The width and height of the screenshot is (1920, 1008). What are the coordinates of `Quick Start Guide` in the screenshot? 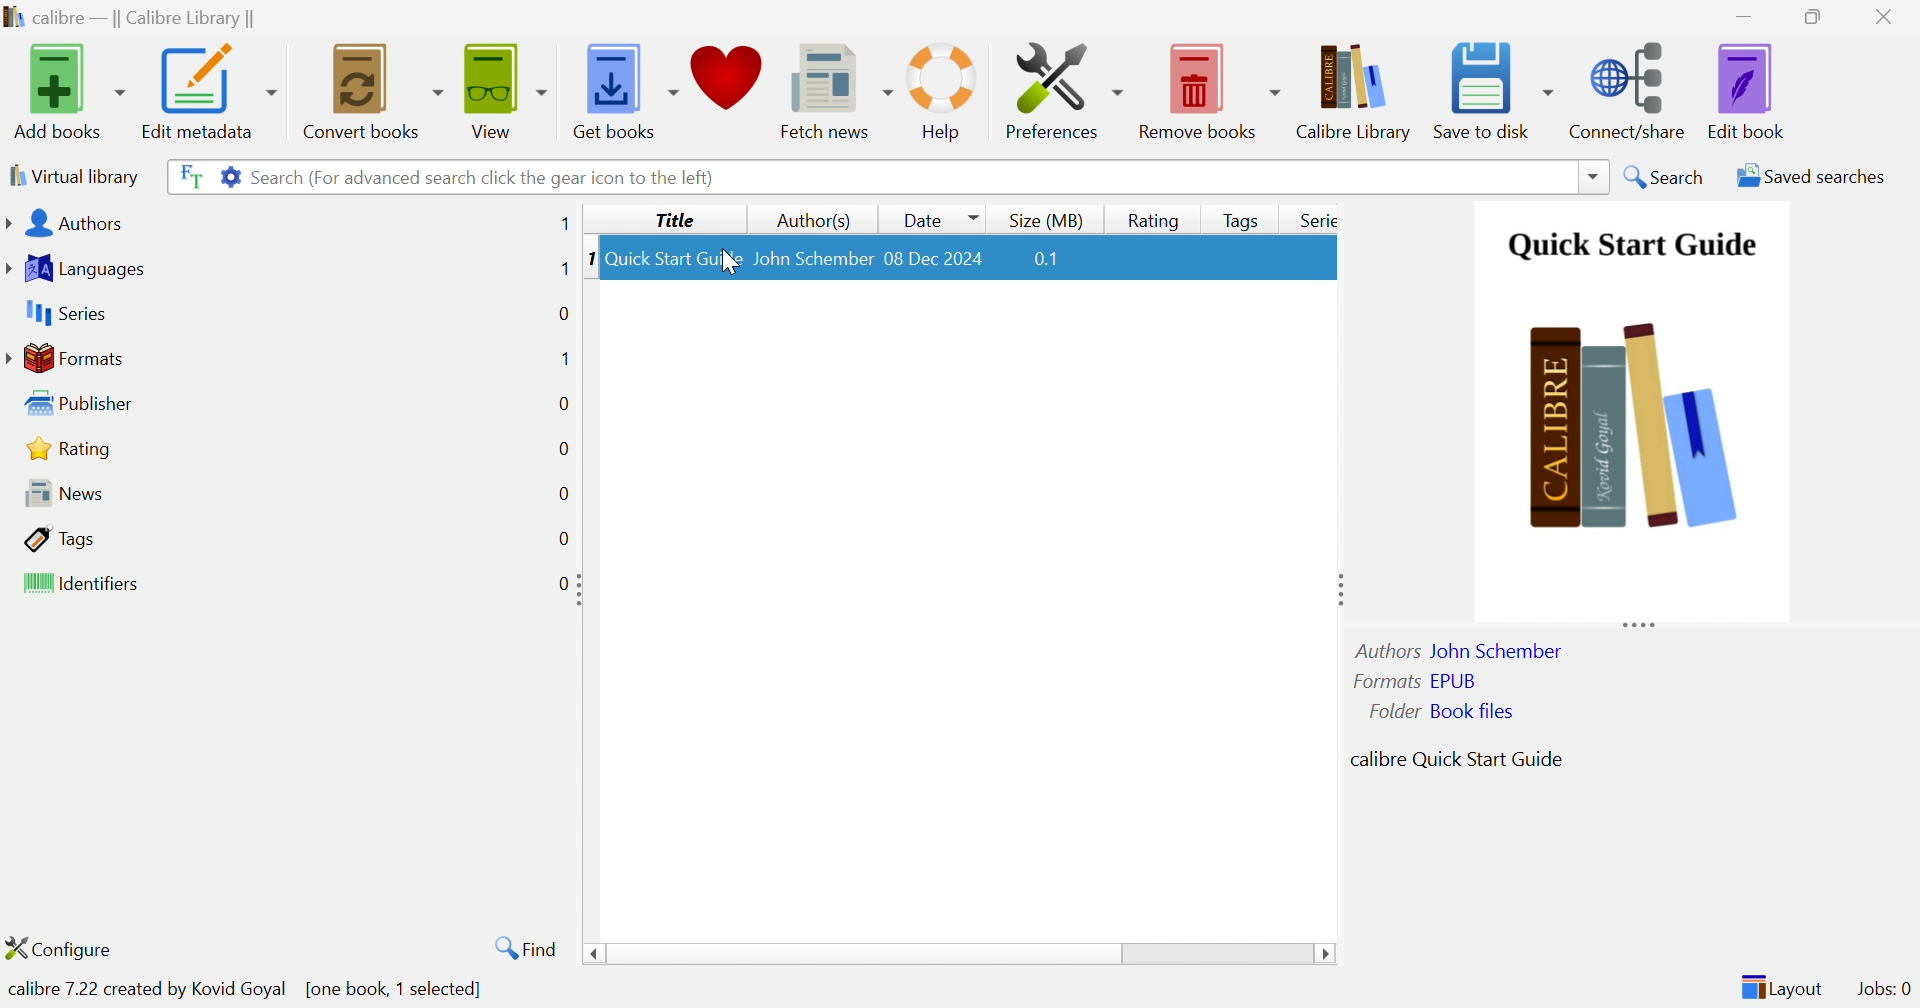 It's located at (670, 257).